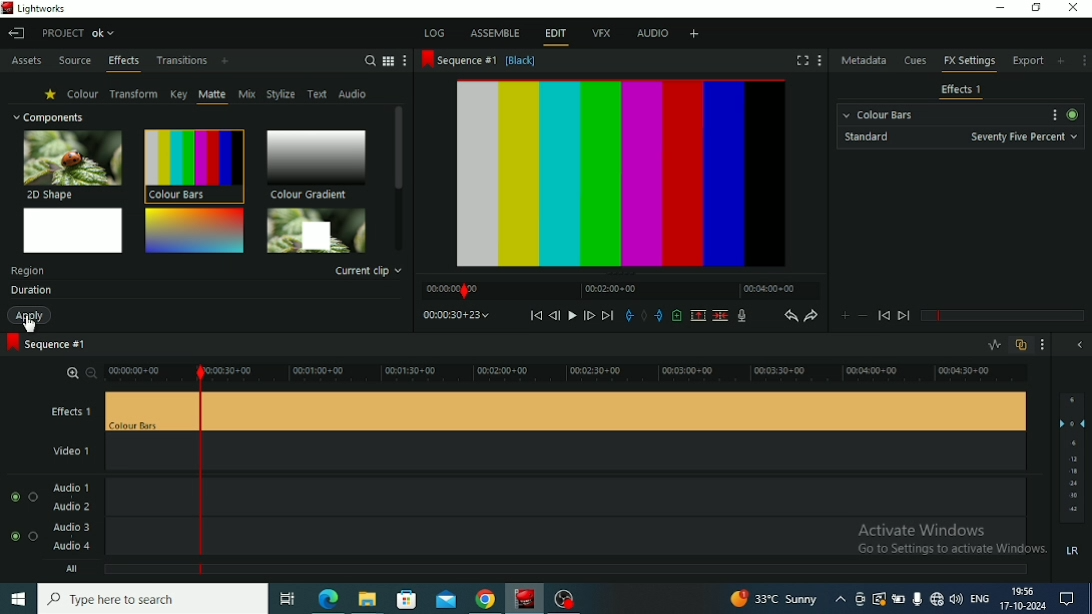  Describe the element at coordinates (880, 599) in the screenshot. I see `warning` at that location.